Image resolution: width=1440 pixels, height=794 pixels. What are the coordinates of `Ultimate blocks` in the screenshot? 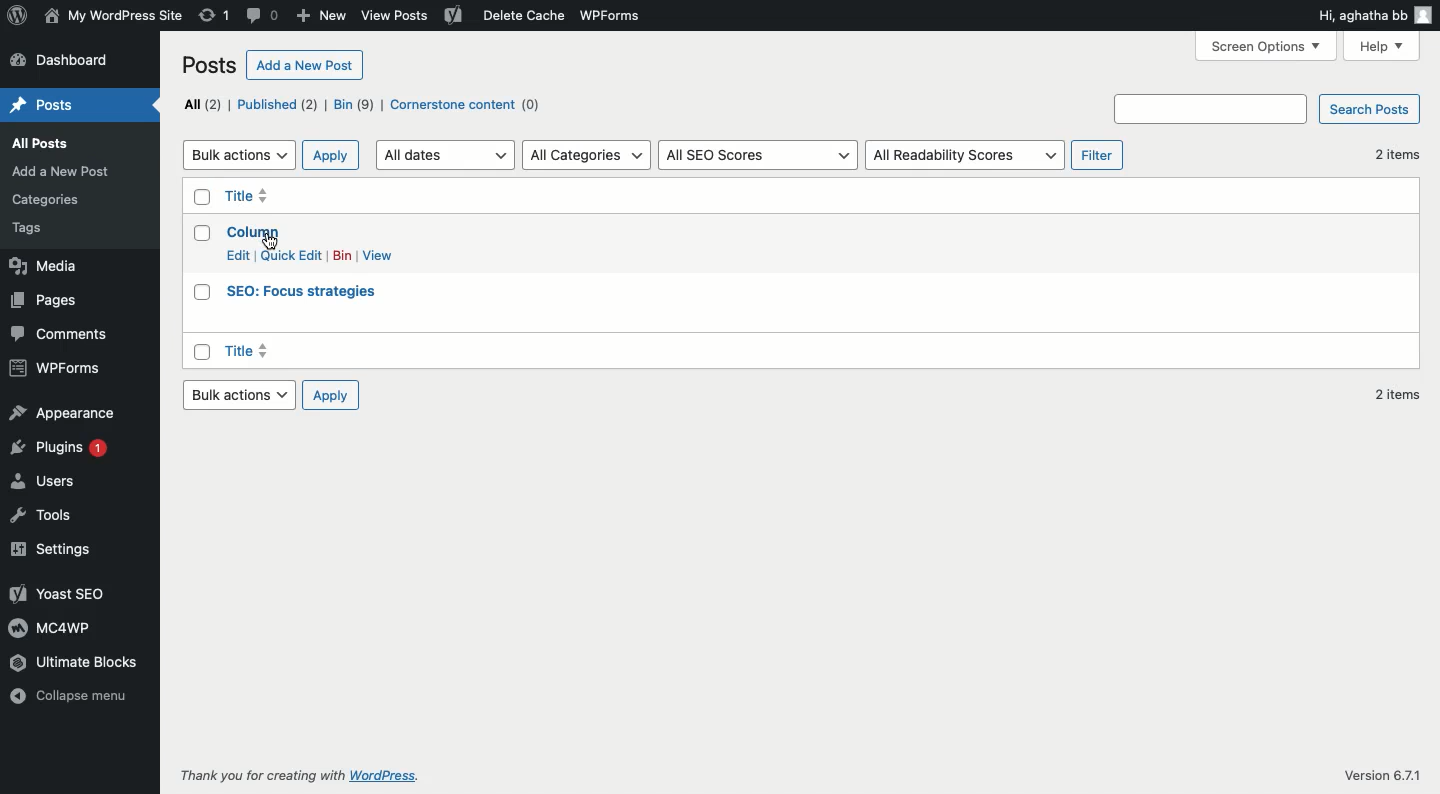 It's located at (79, 664).